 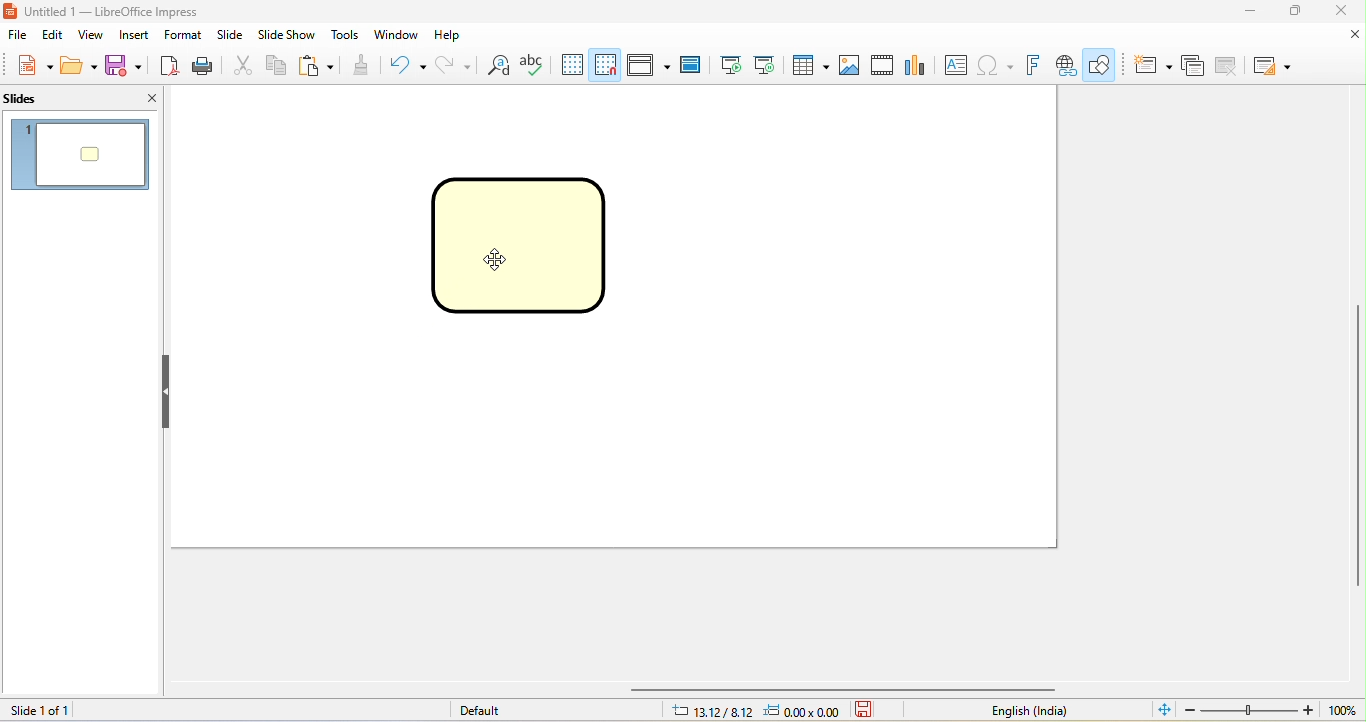 I want to click on undo, so click(x=404, y=64).